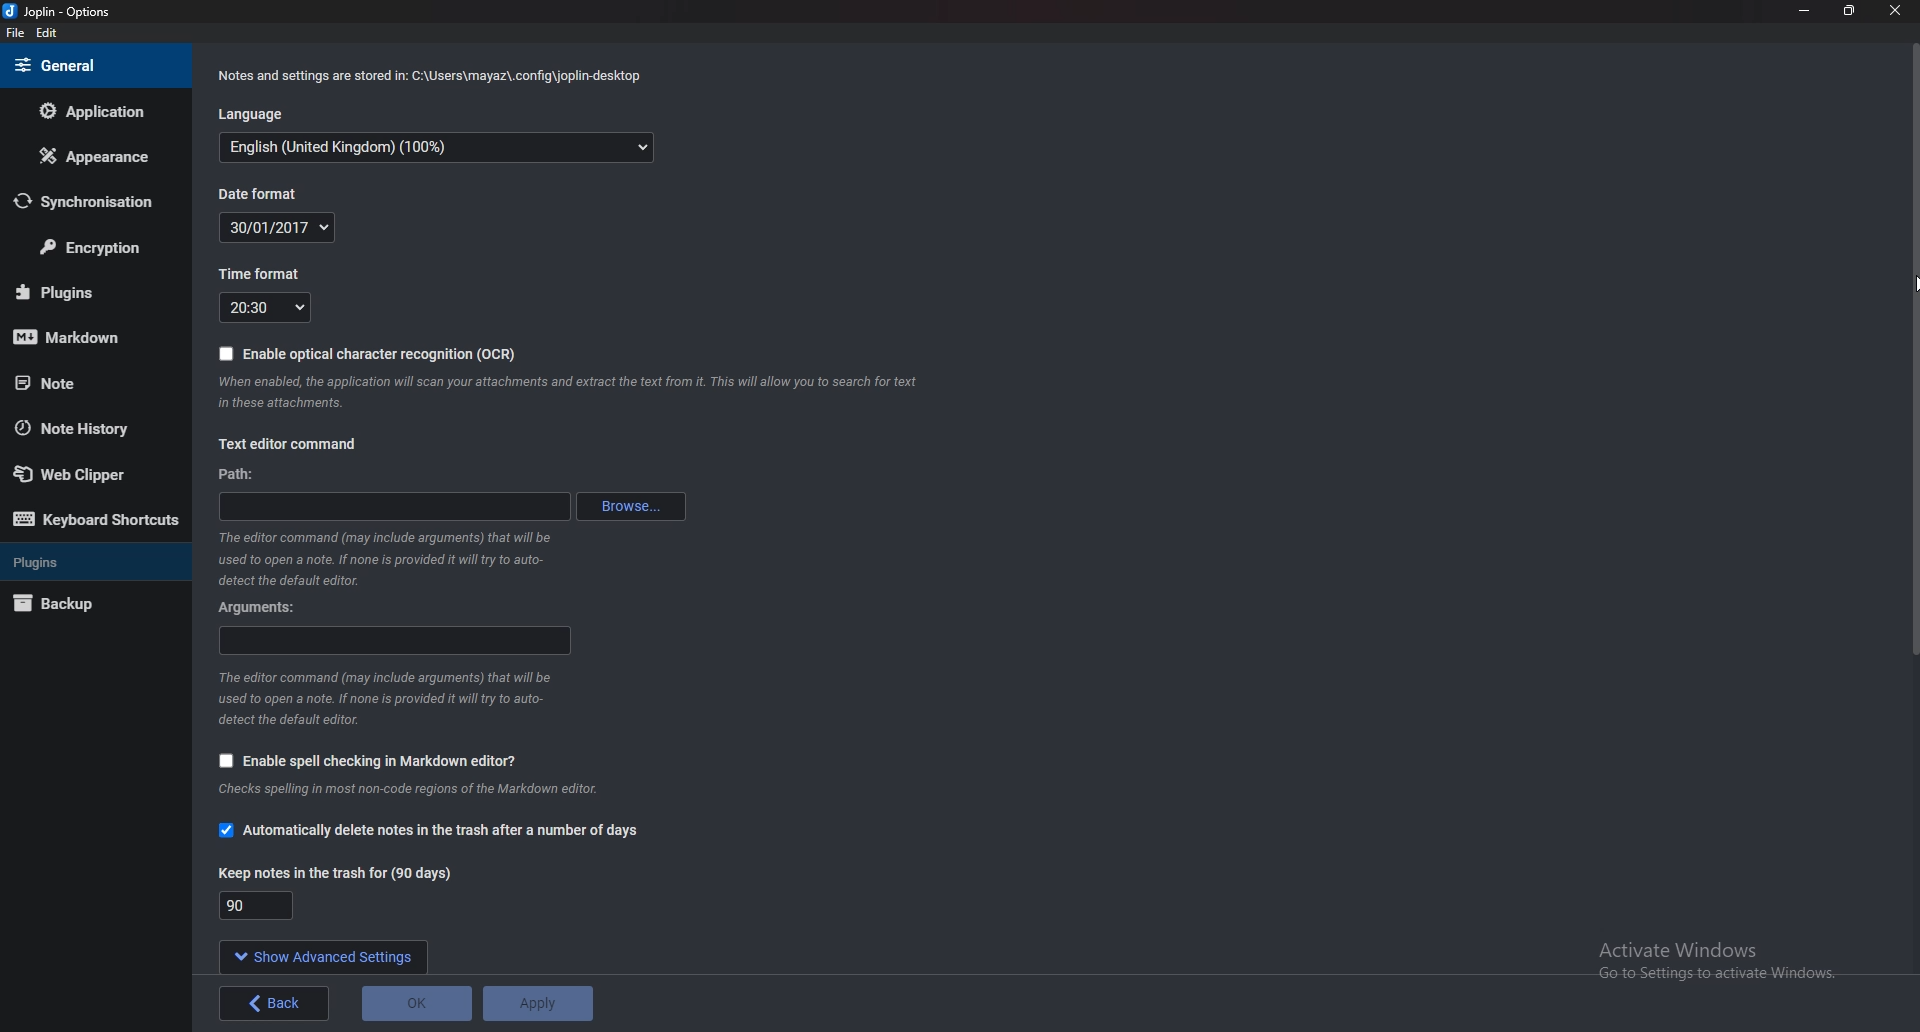 This screenshot has width=1920, height=1032. What do you see at coordinates (241, 476) in the screenshot?
I see `path` at bounding box center [241, 476].